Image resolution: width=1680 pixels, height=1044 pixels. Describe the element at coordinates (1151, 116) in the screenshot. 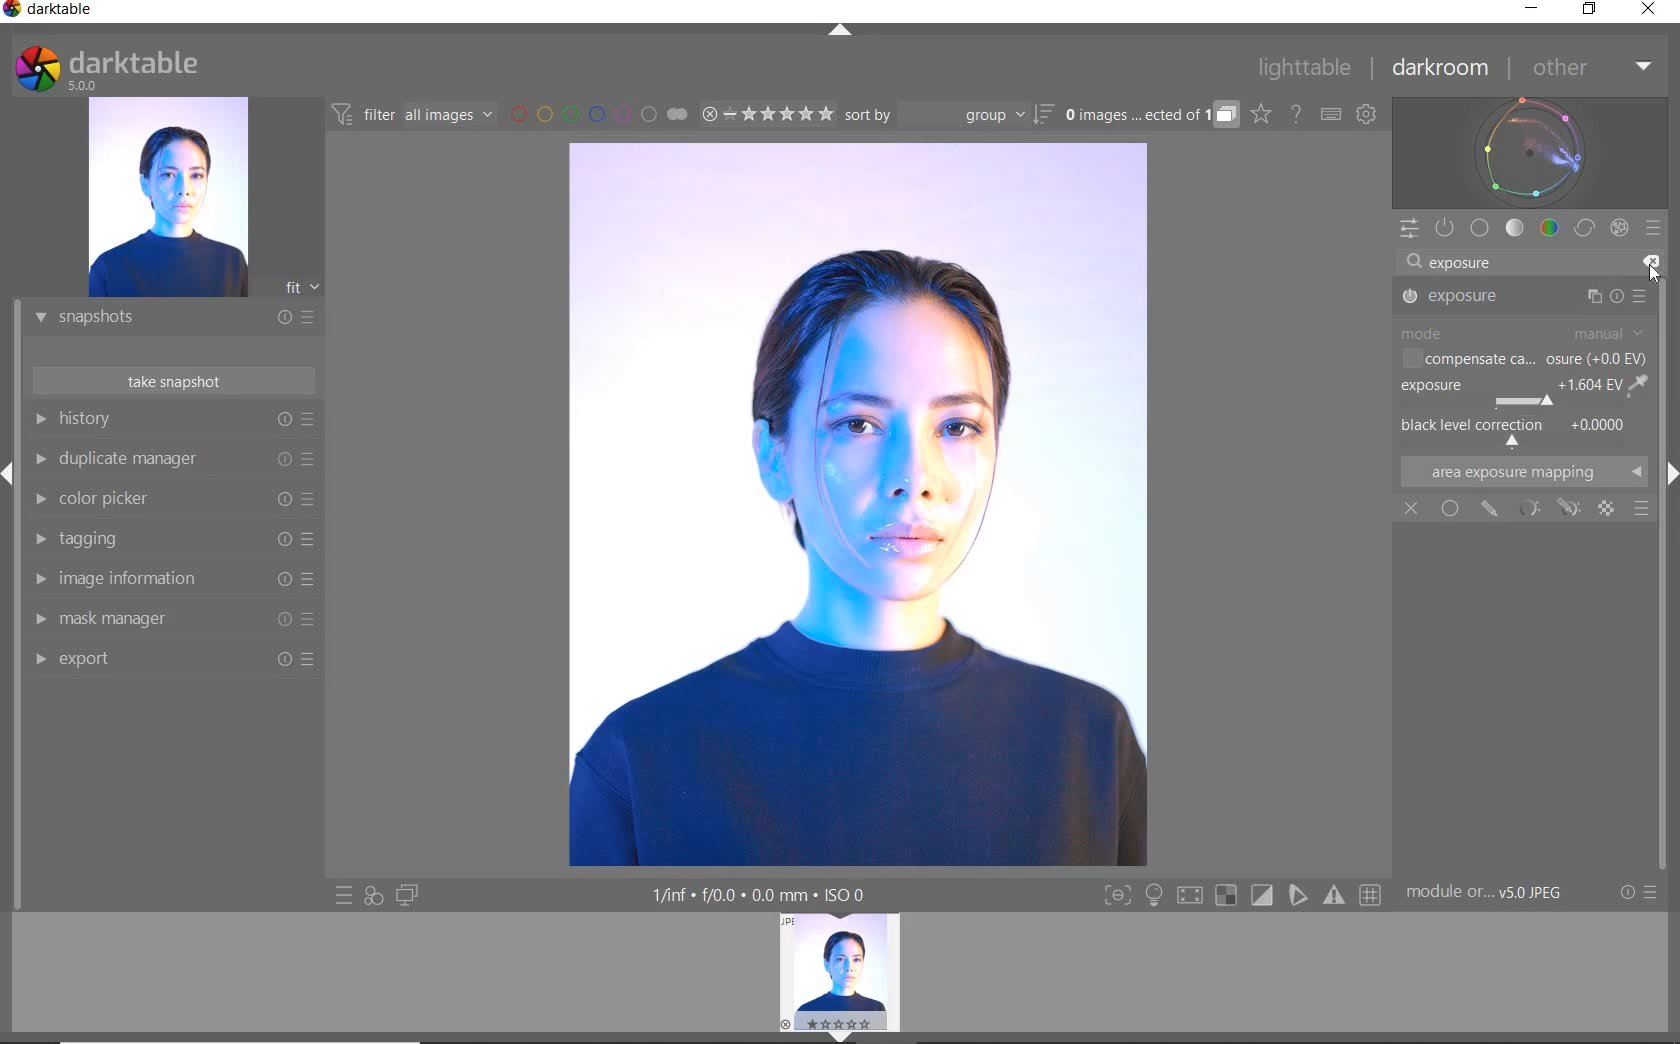

I see `EXPAND GROUPED IMAGES` at that location.